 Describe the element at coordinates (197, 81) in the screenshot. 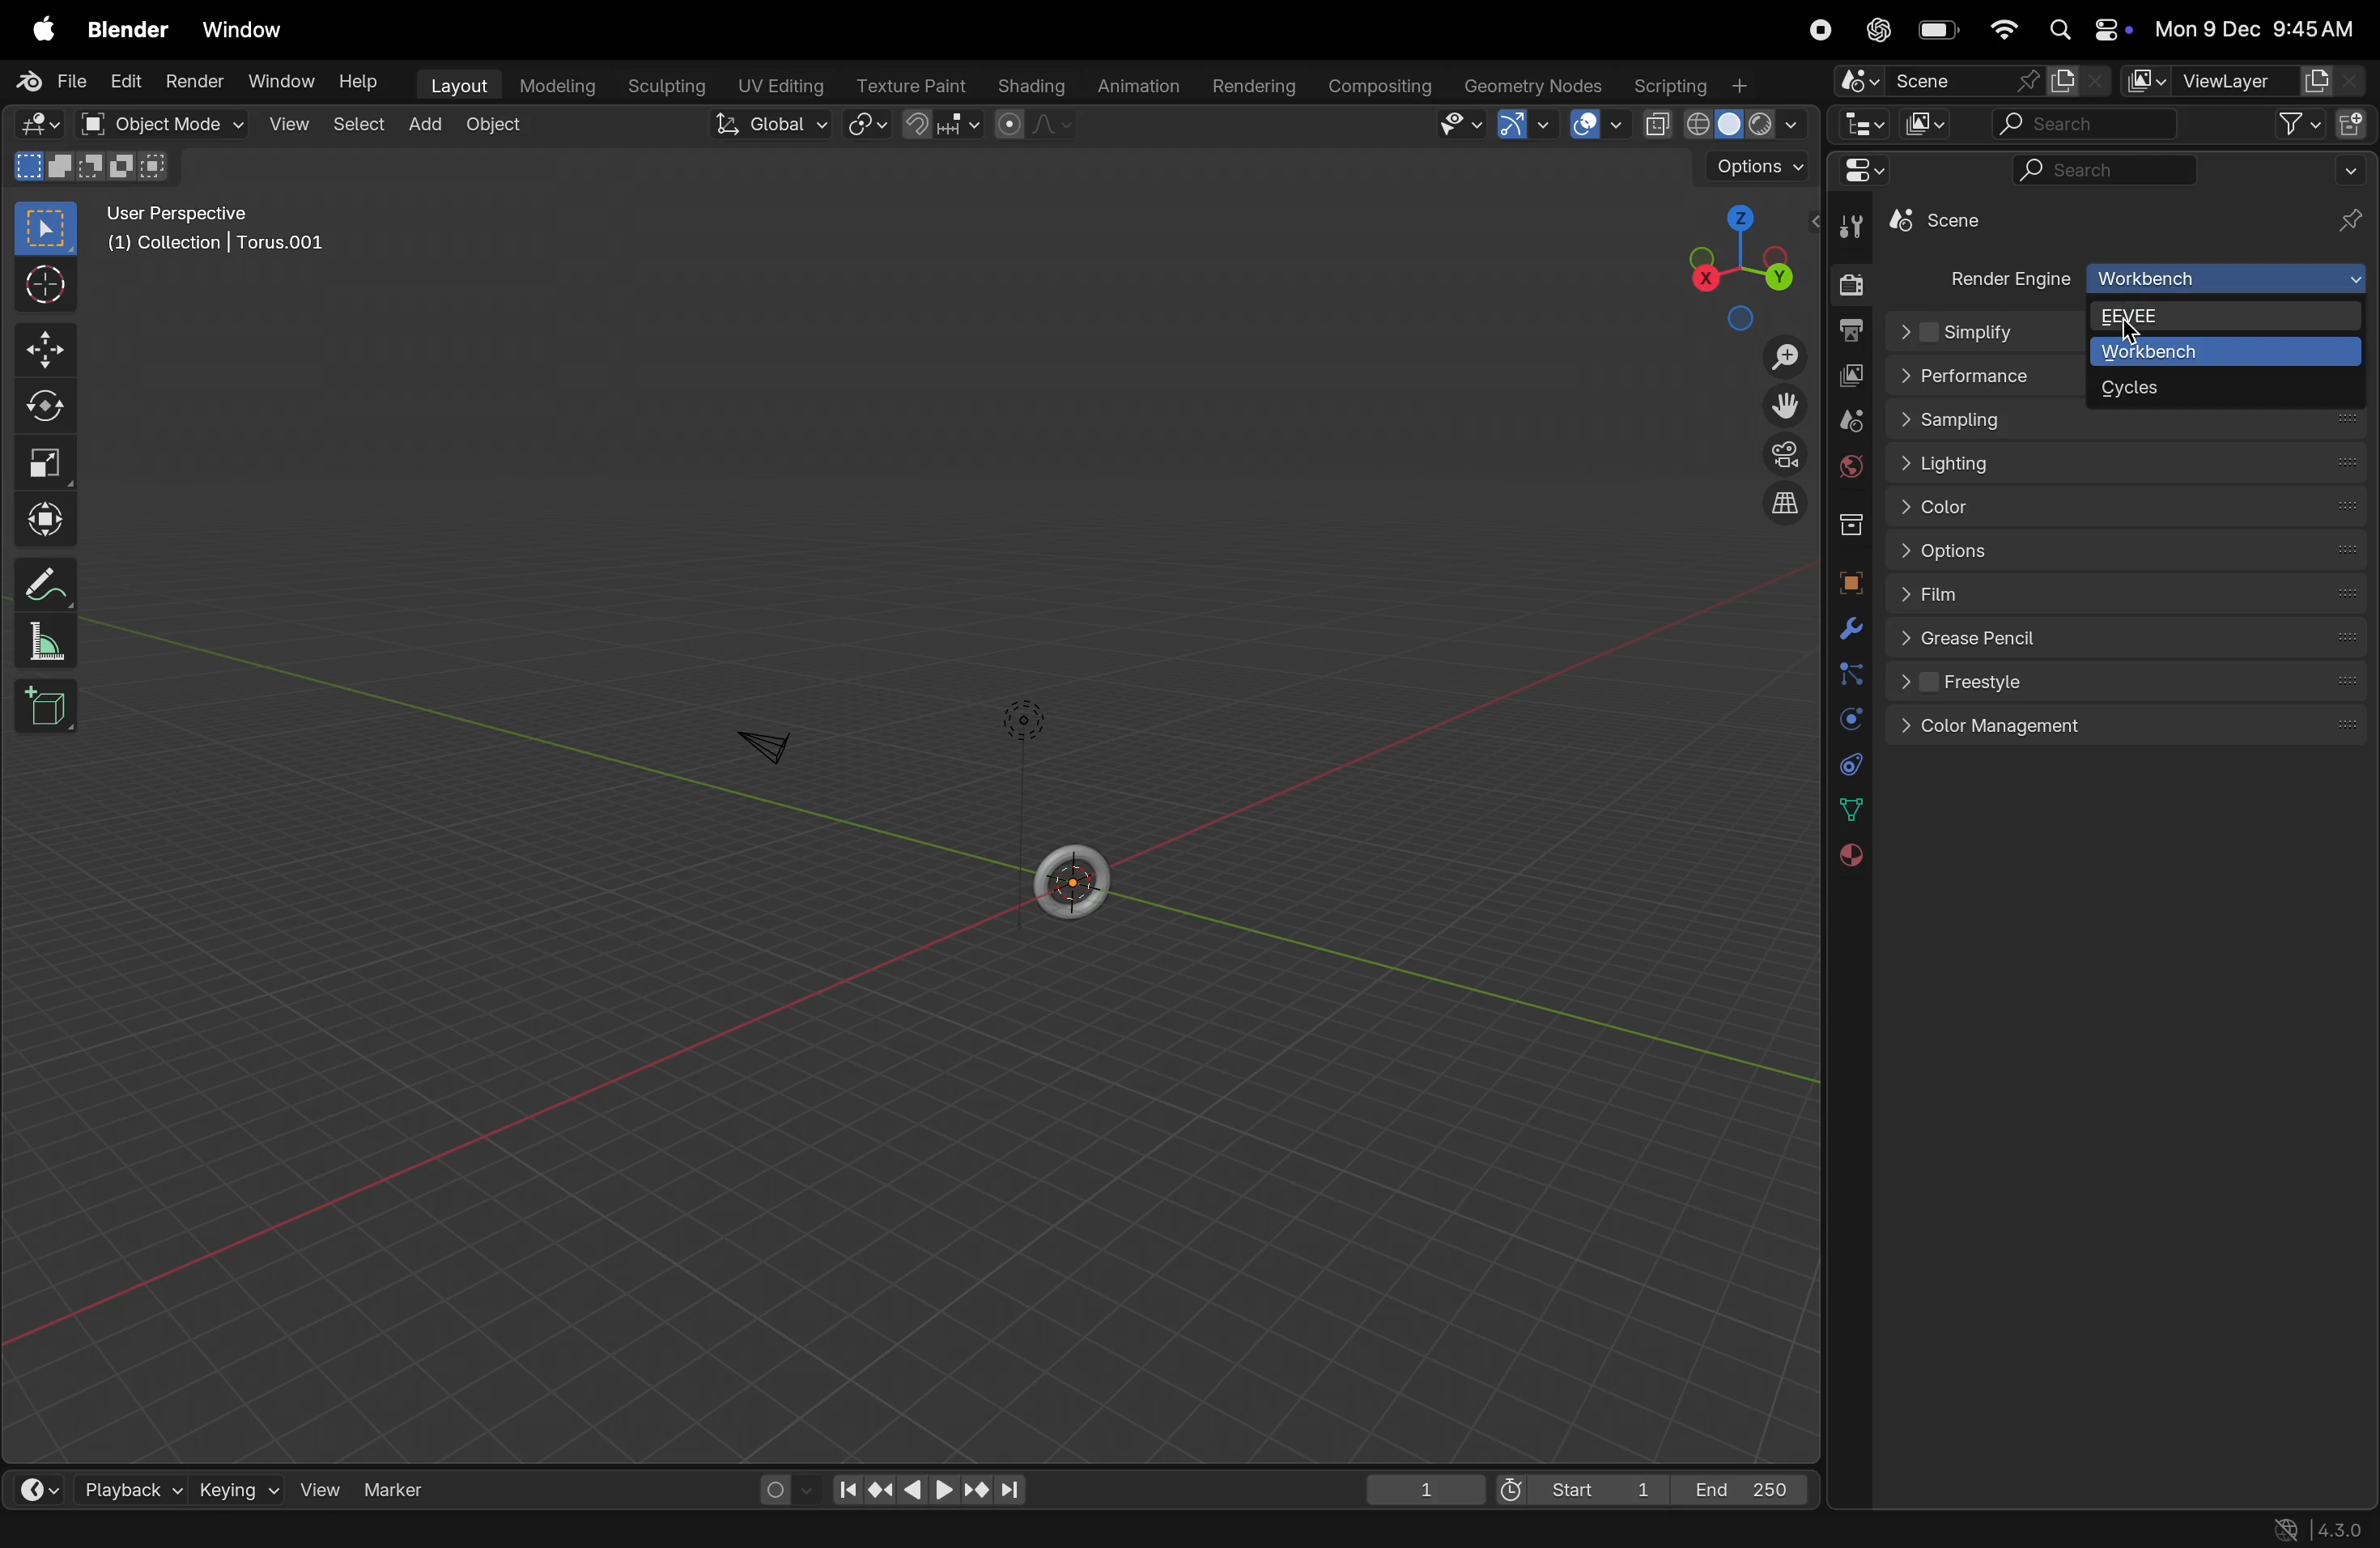

I see `render` at that location.